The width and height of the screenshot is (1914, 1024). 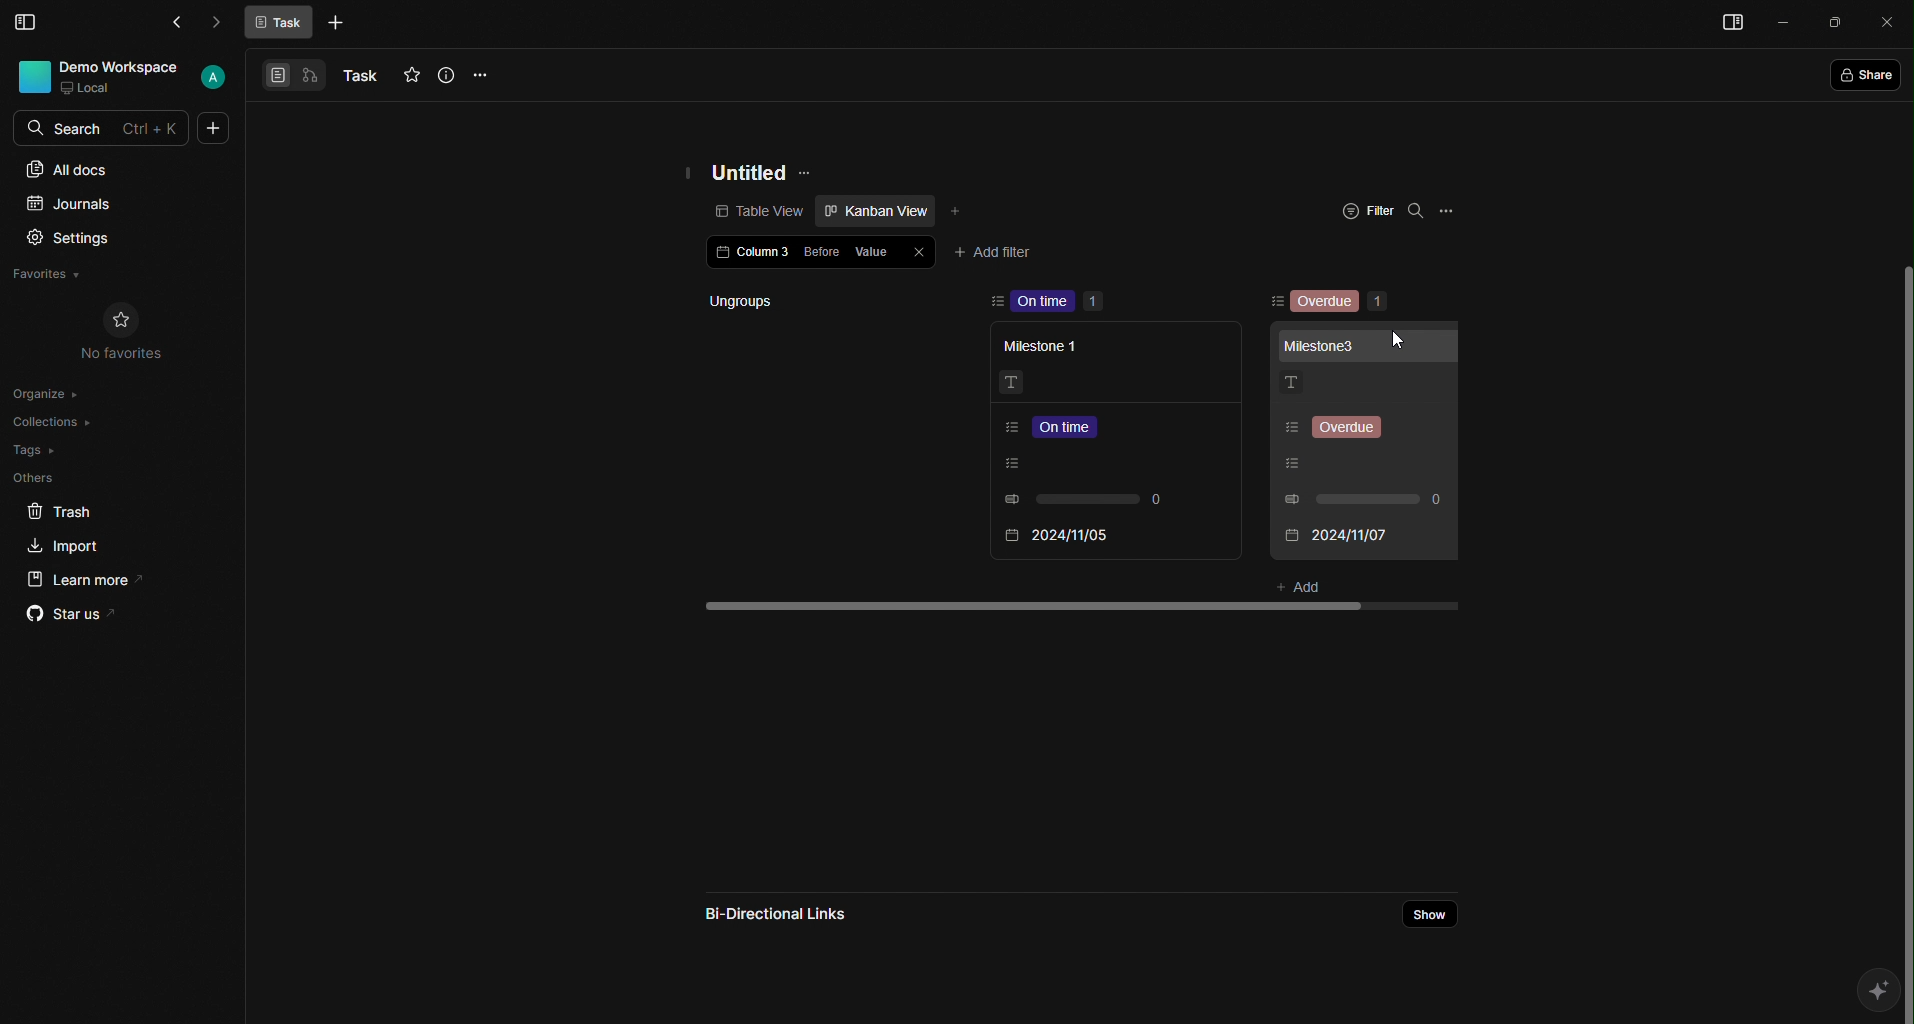 I want to click on Learn more, so click(x=93, y=579).